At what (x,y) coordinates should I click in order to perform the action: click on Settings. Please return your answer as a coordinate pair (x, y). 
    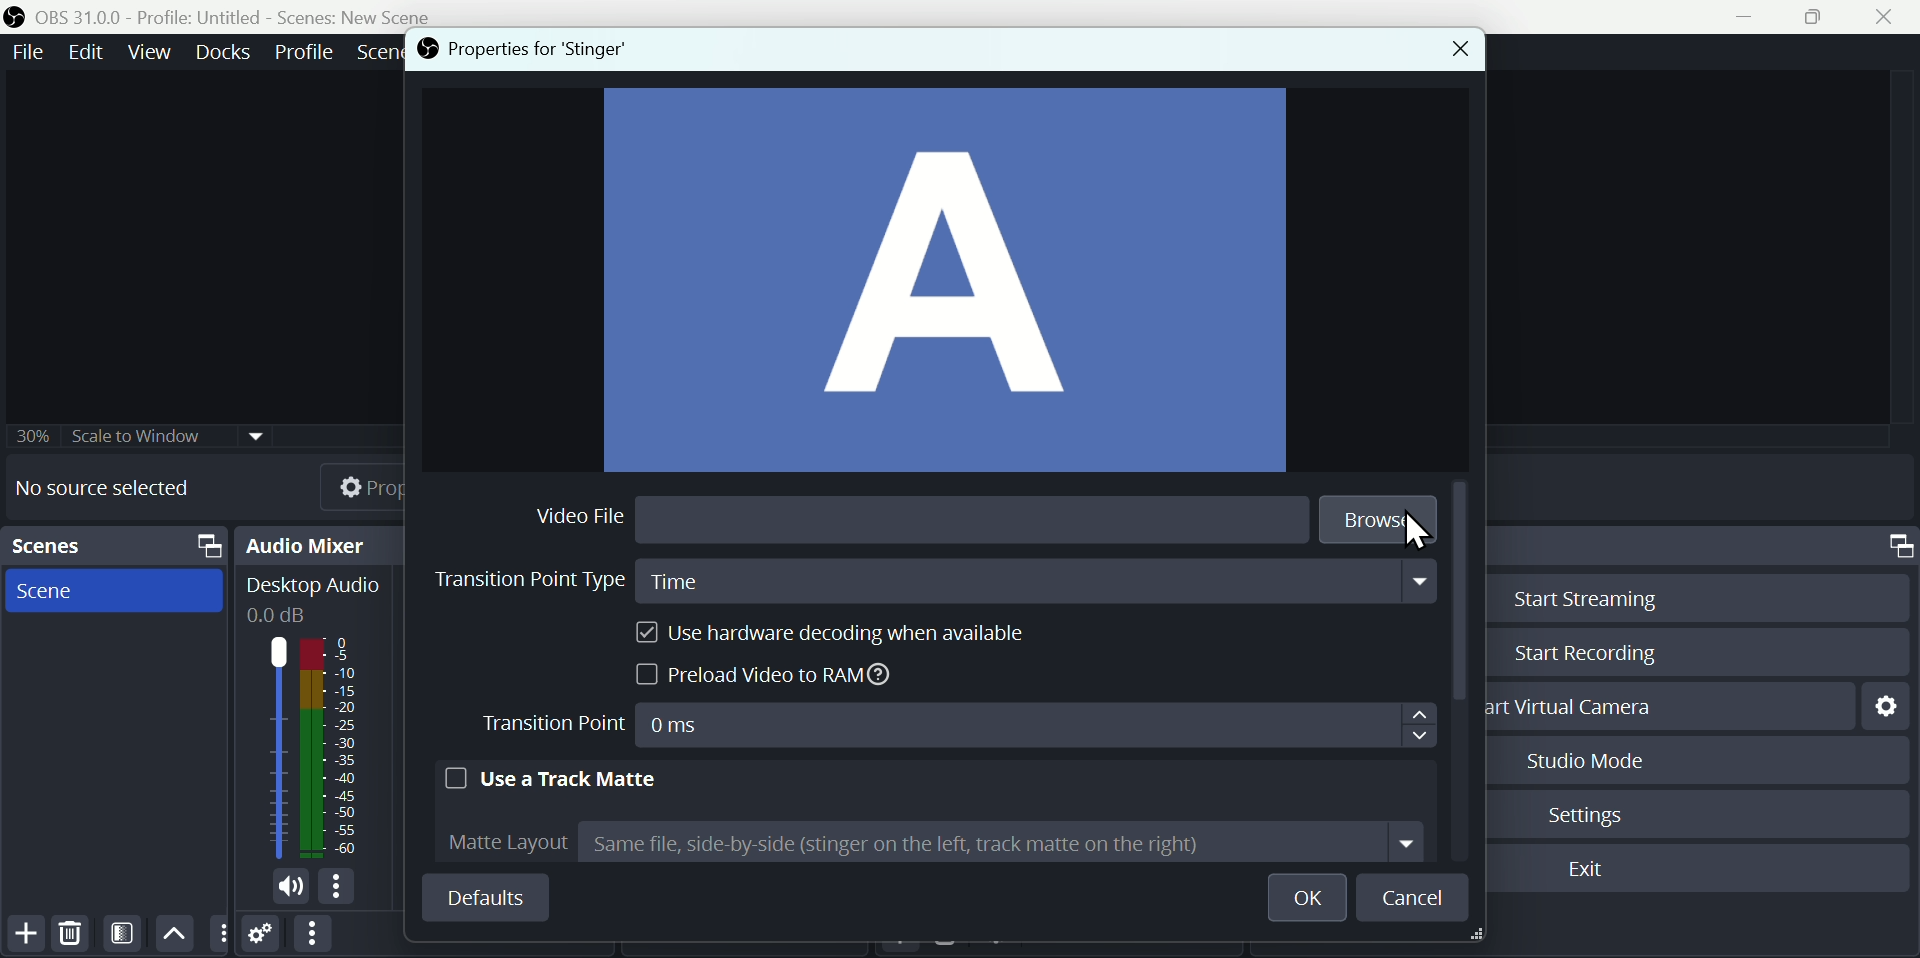
    Looking at the image, I should click on (1884, 704).